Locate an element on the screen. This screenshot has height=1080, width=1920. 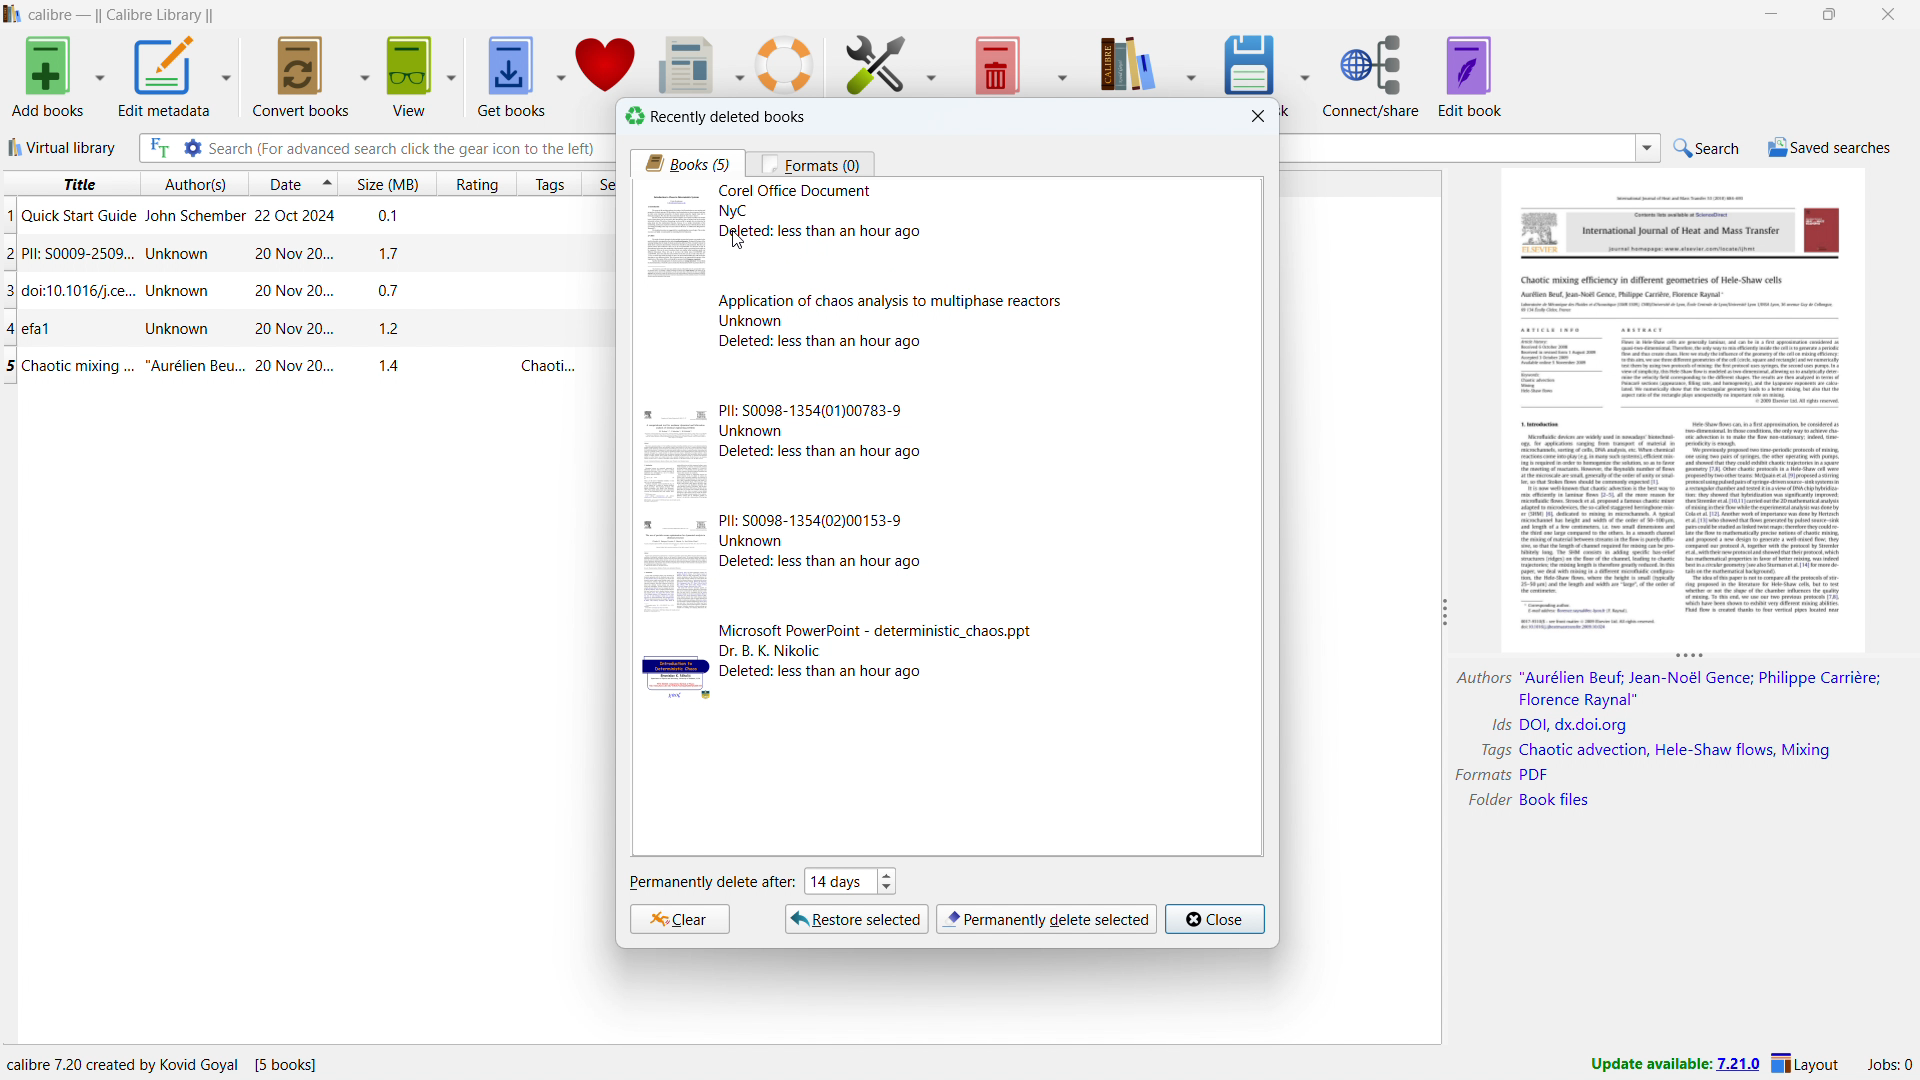
get books is located at coordinates (512, 76).